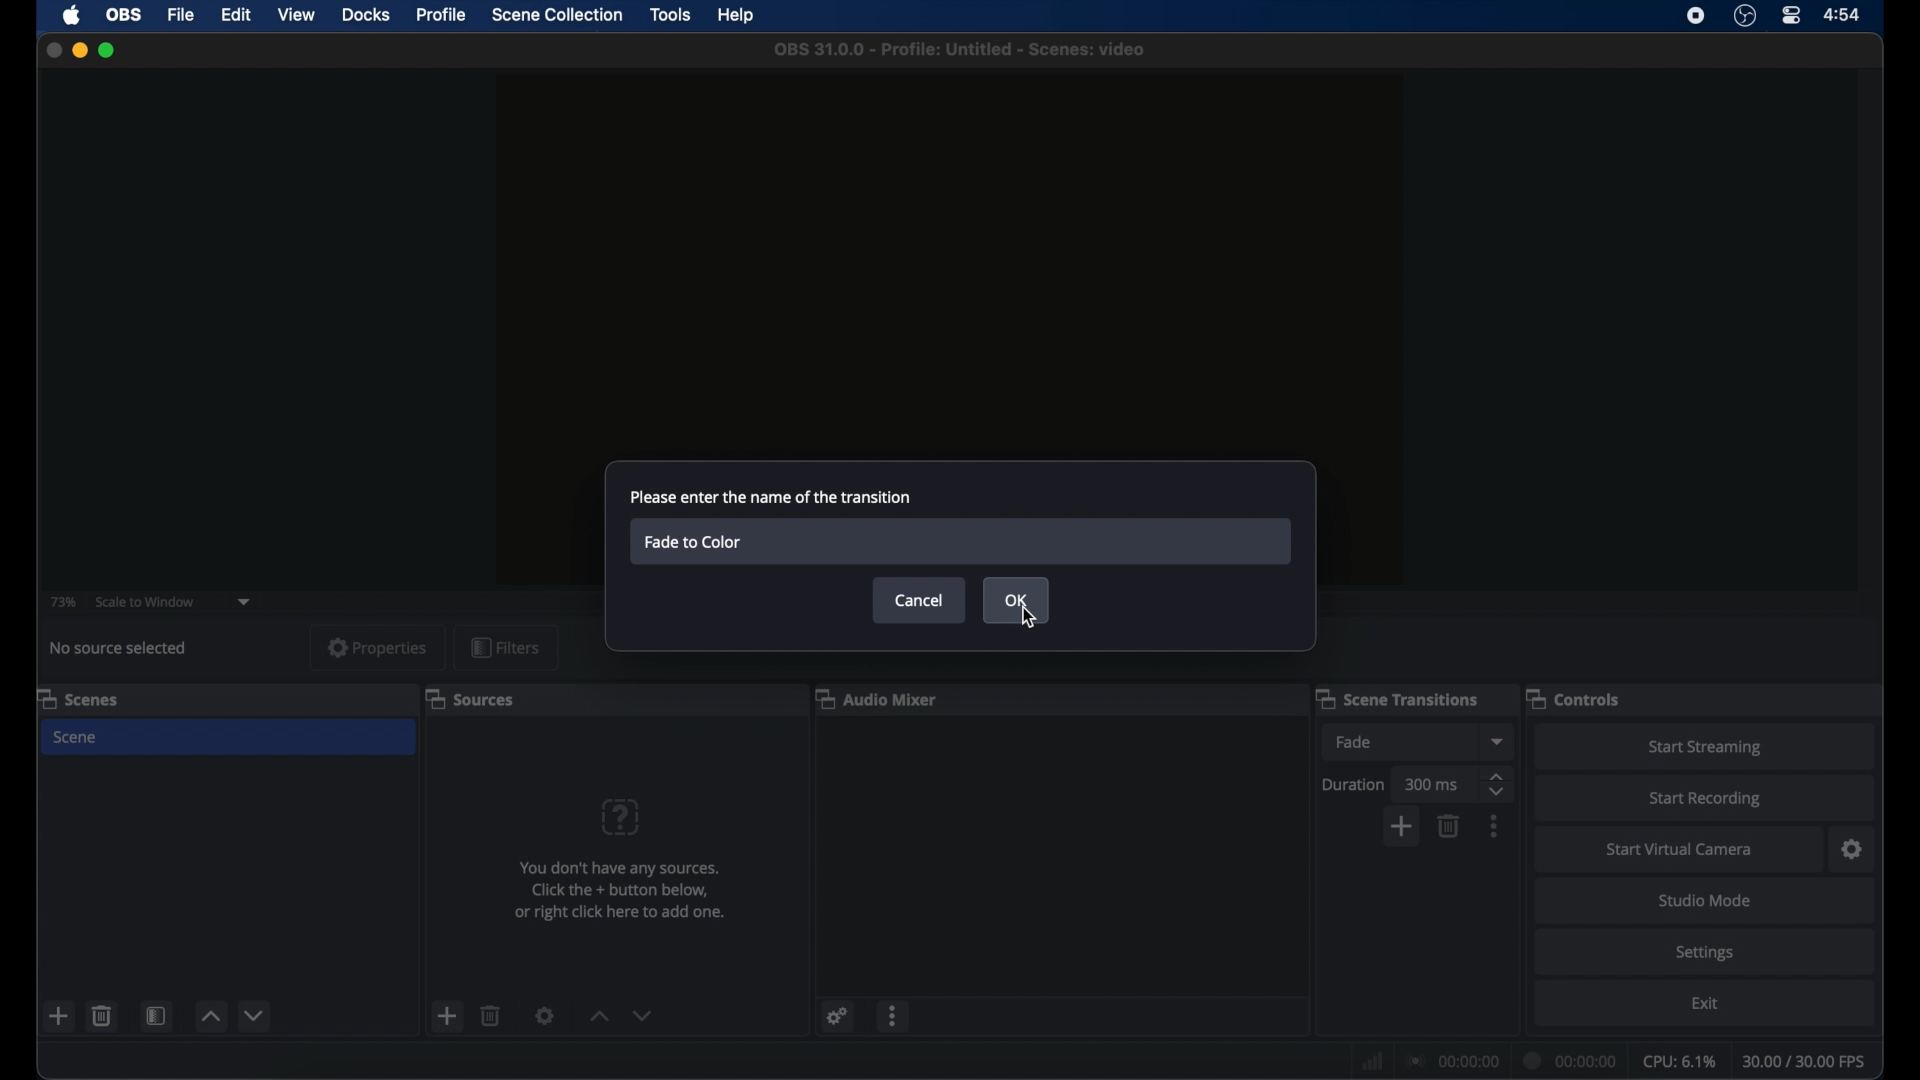  I want to click on studio mode, so click(1705, 900).